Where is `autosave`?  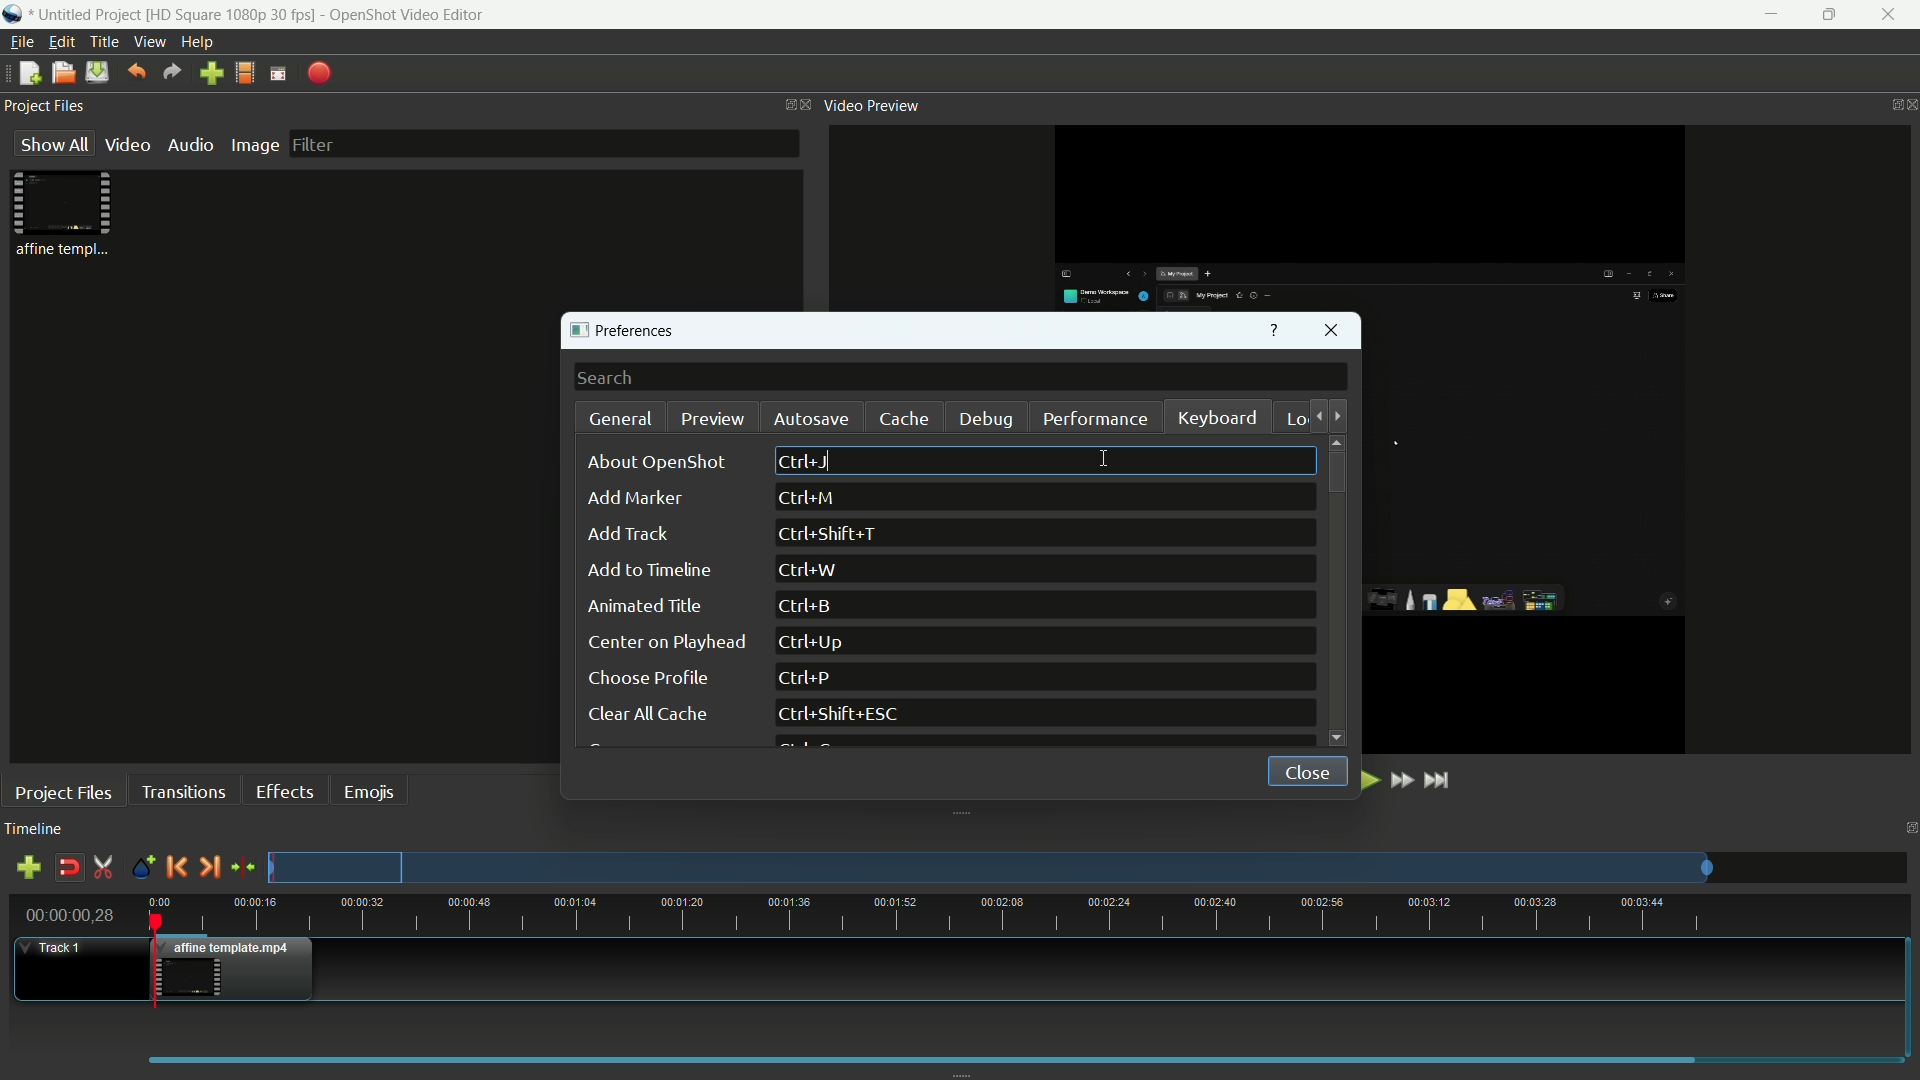
autosave is located at coordinates (809, 419).